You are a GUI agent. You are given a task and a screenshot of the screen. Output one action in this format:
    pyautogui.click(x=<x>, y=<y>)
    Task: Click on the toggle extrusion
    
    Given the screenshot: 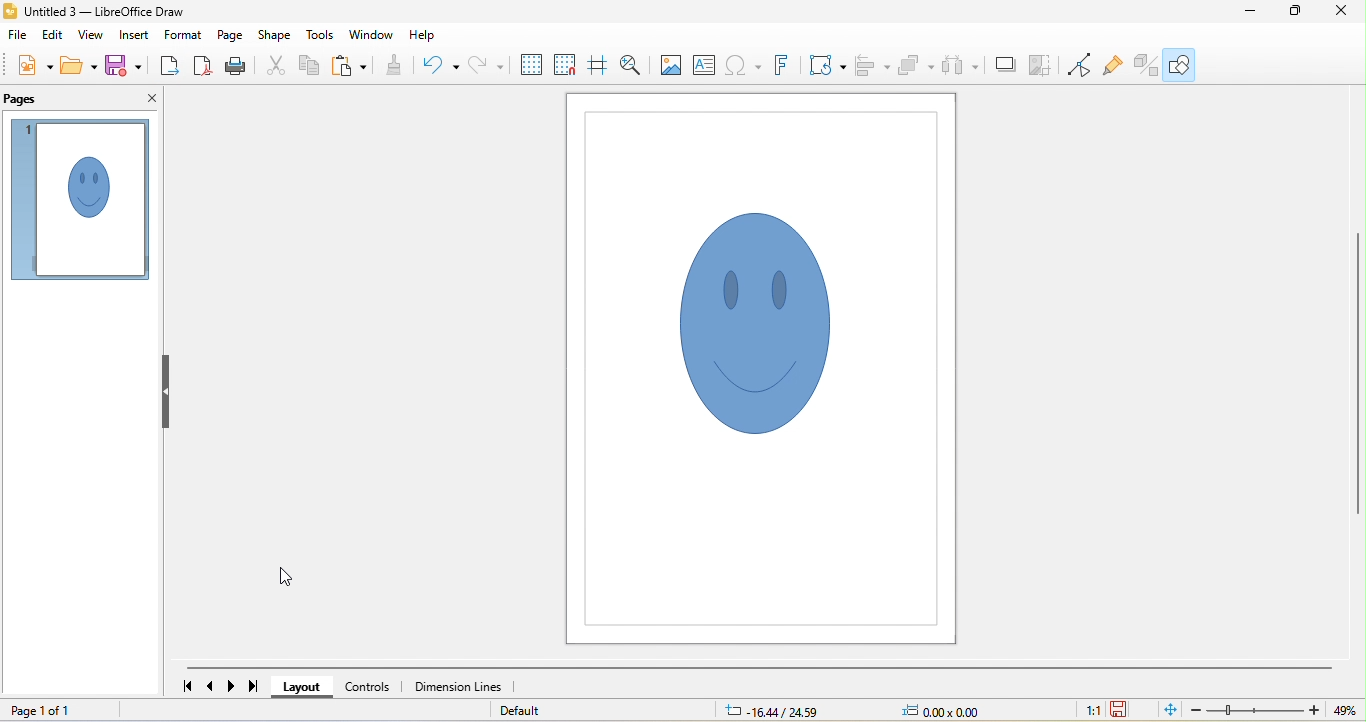 What is the action you would take?
    pyautogui.click(x=1144, y=67)
    